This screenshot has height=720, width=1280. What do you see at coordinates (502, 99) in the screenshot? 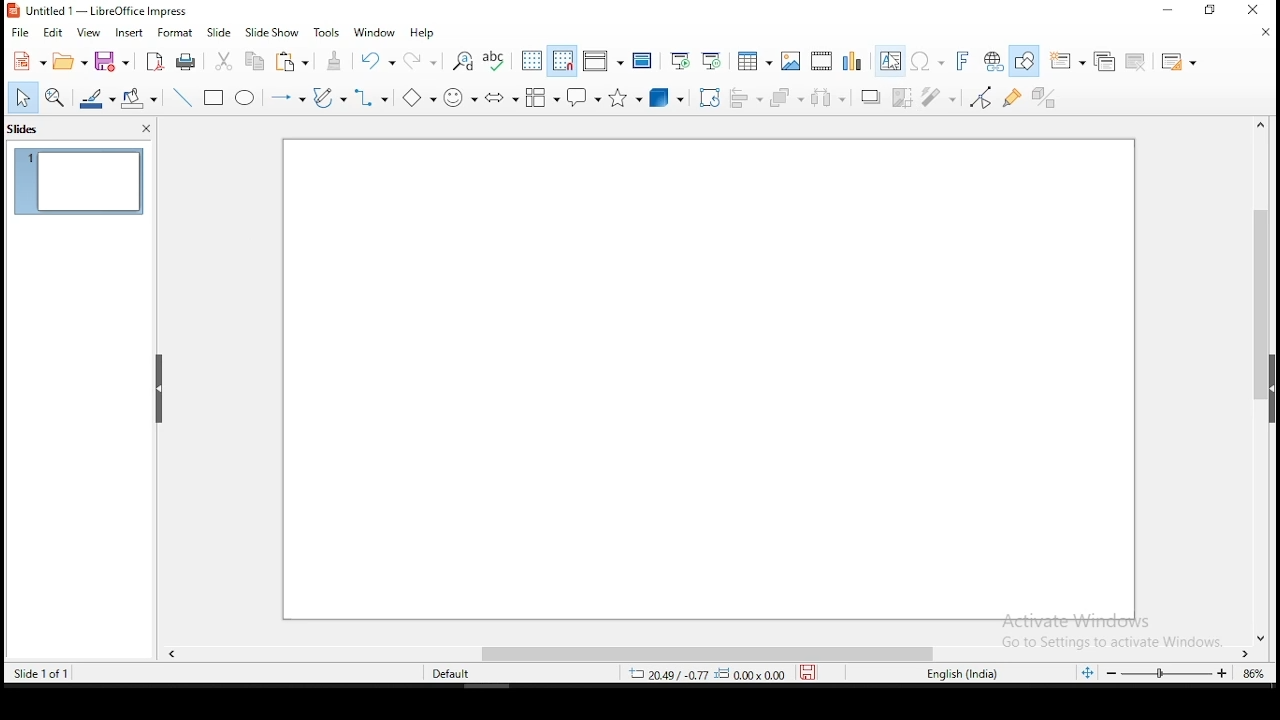
I see `block arrows` at bounding box center [502, 99].